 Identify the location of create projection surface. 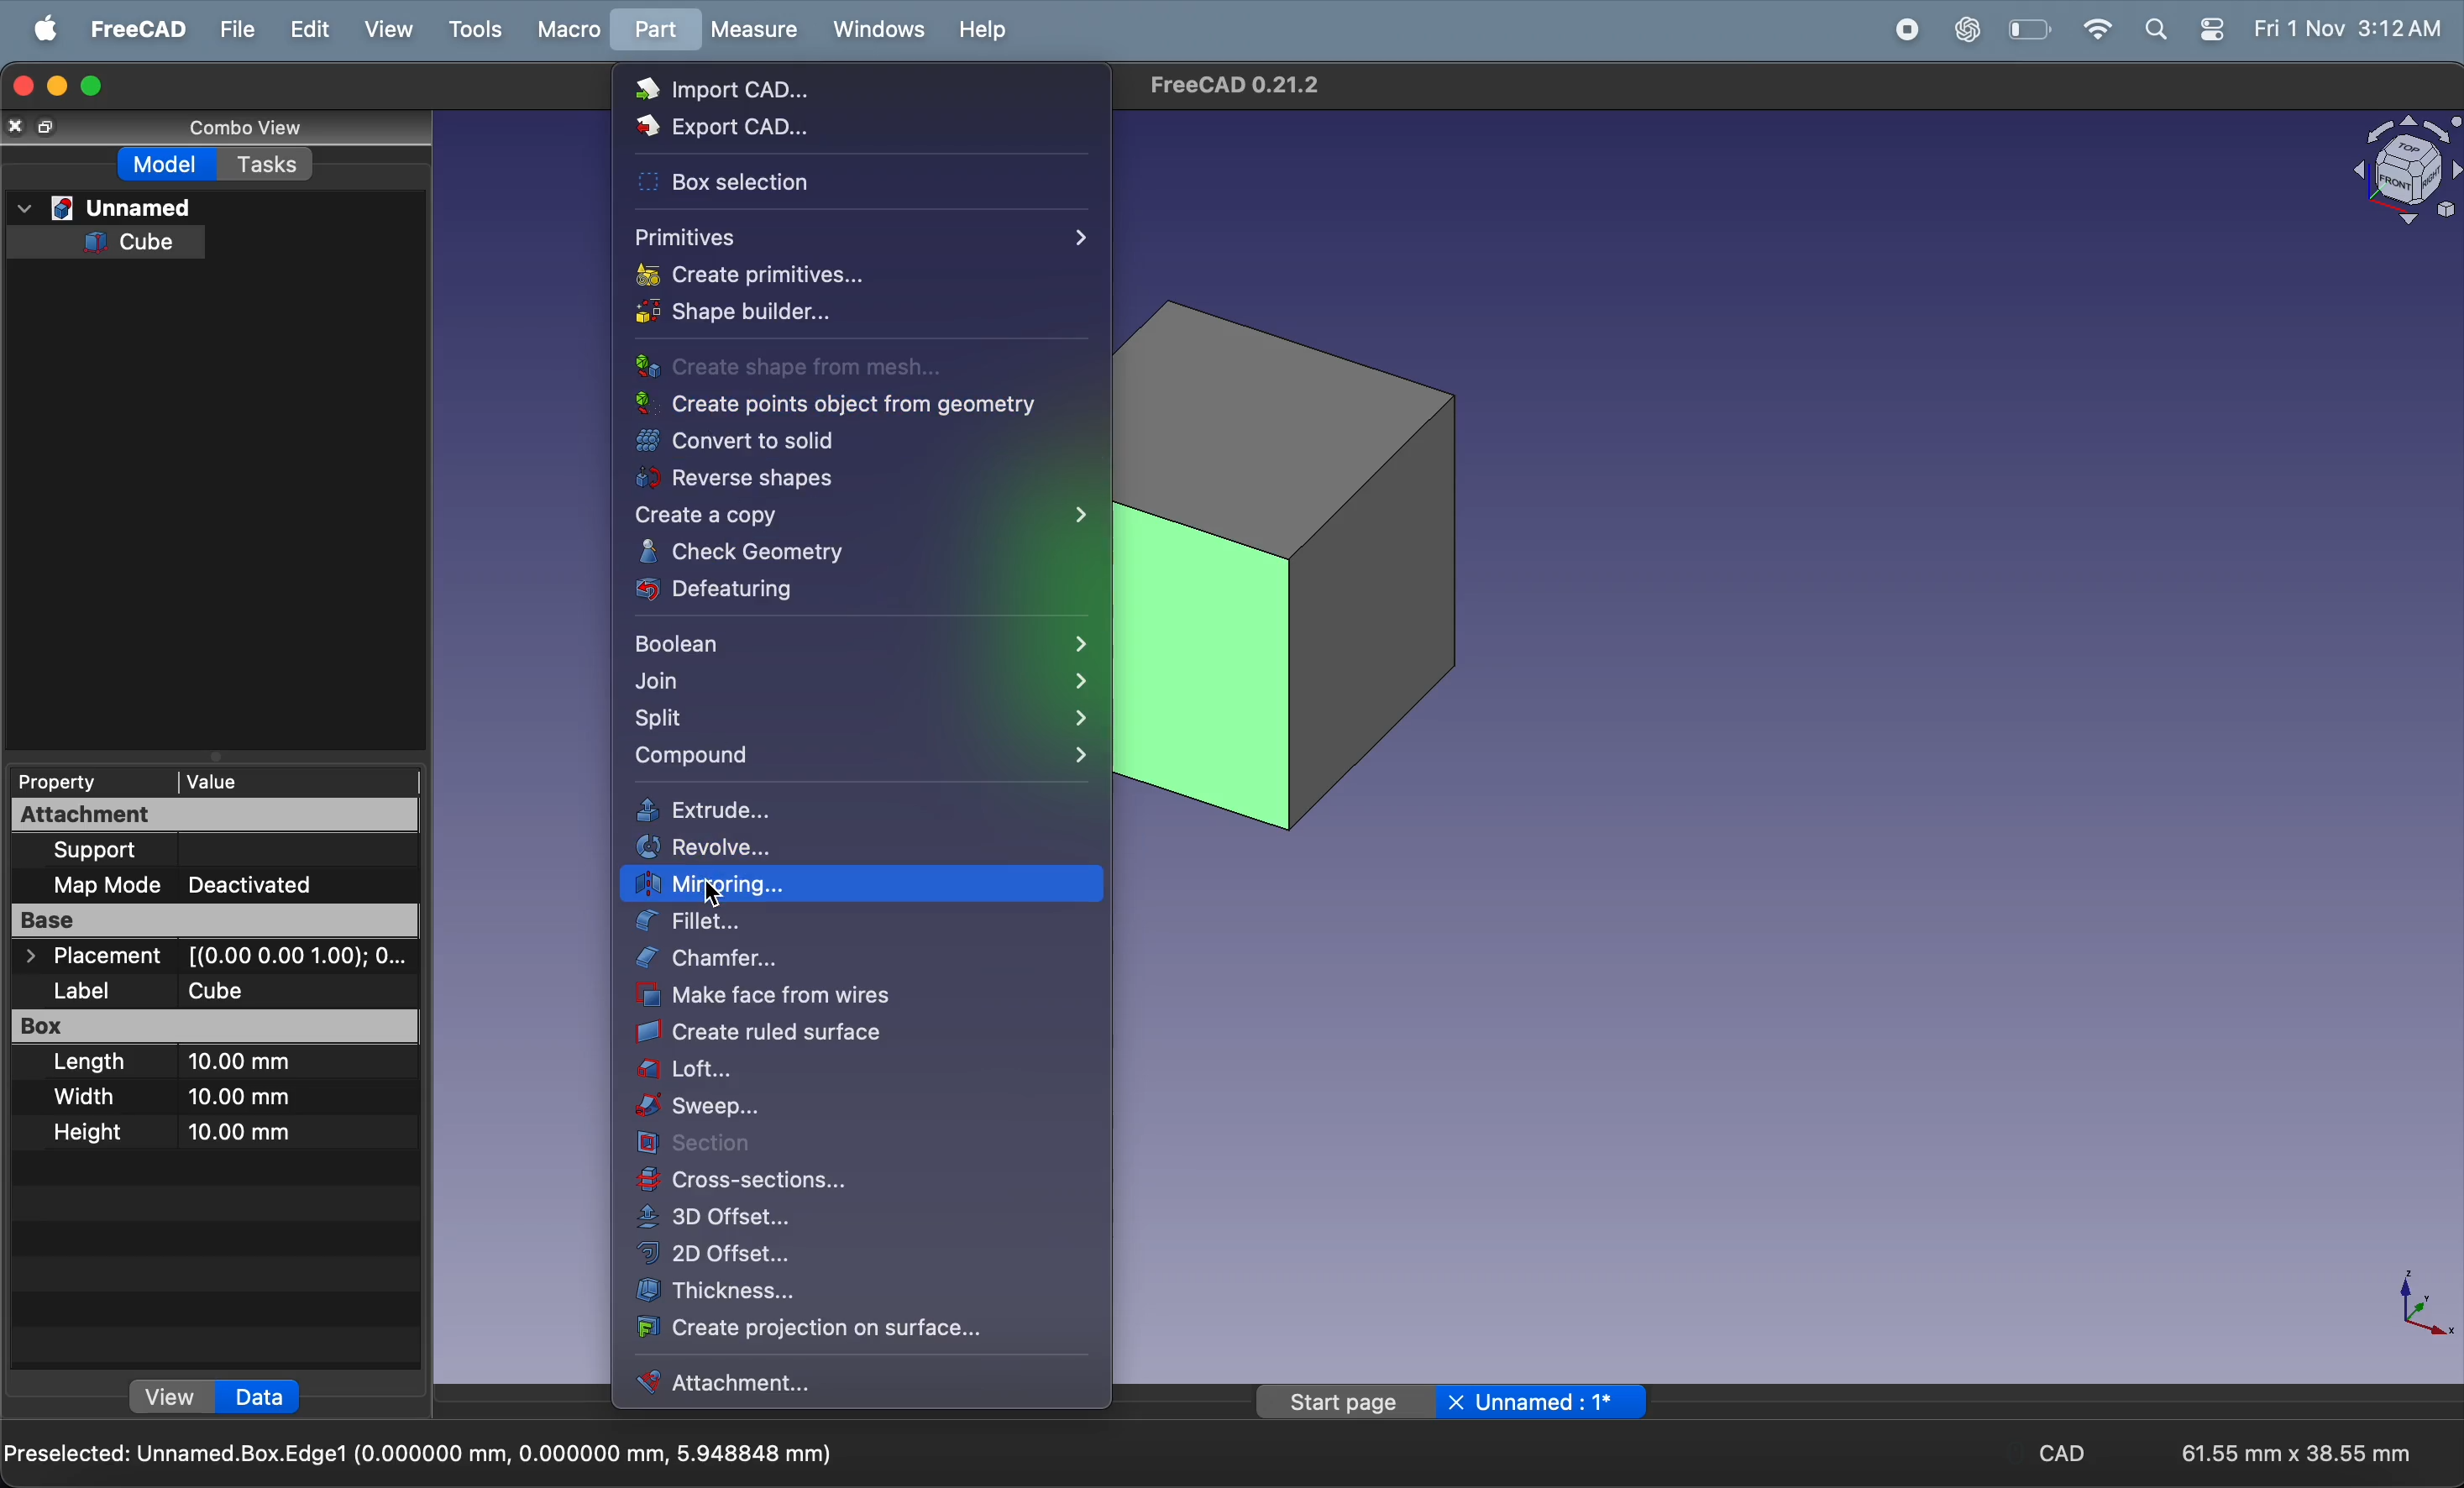
(848, 1331).